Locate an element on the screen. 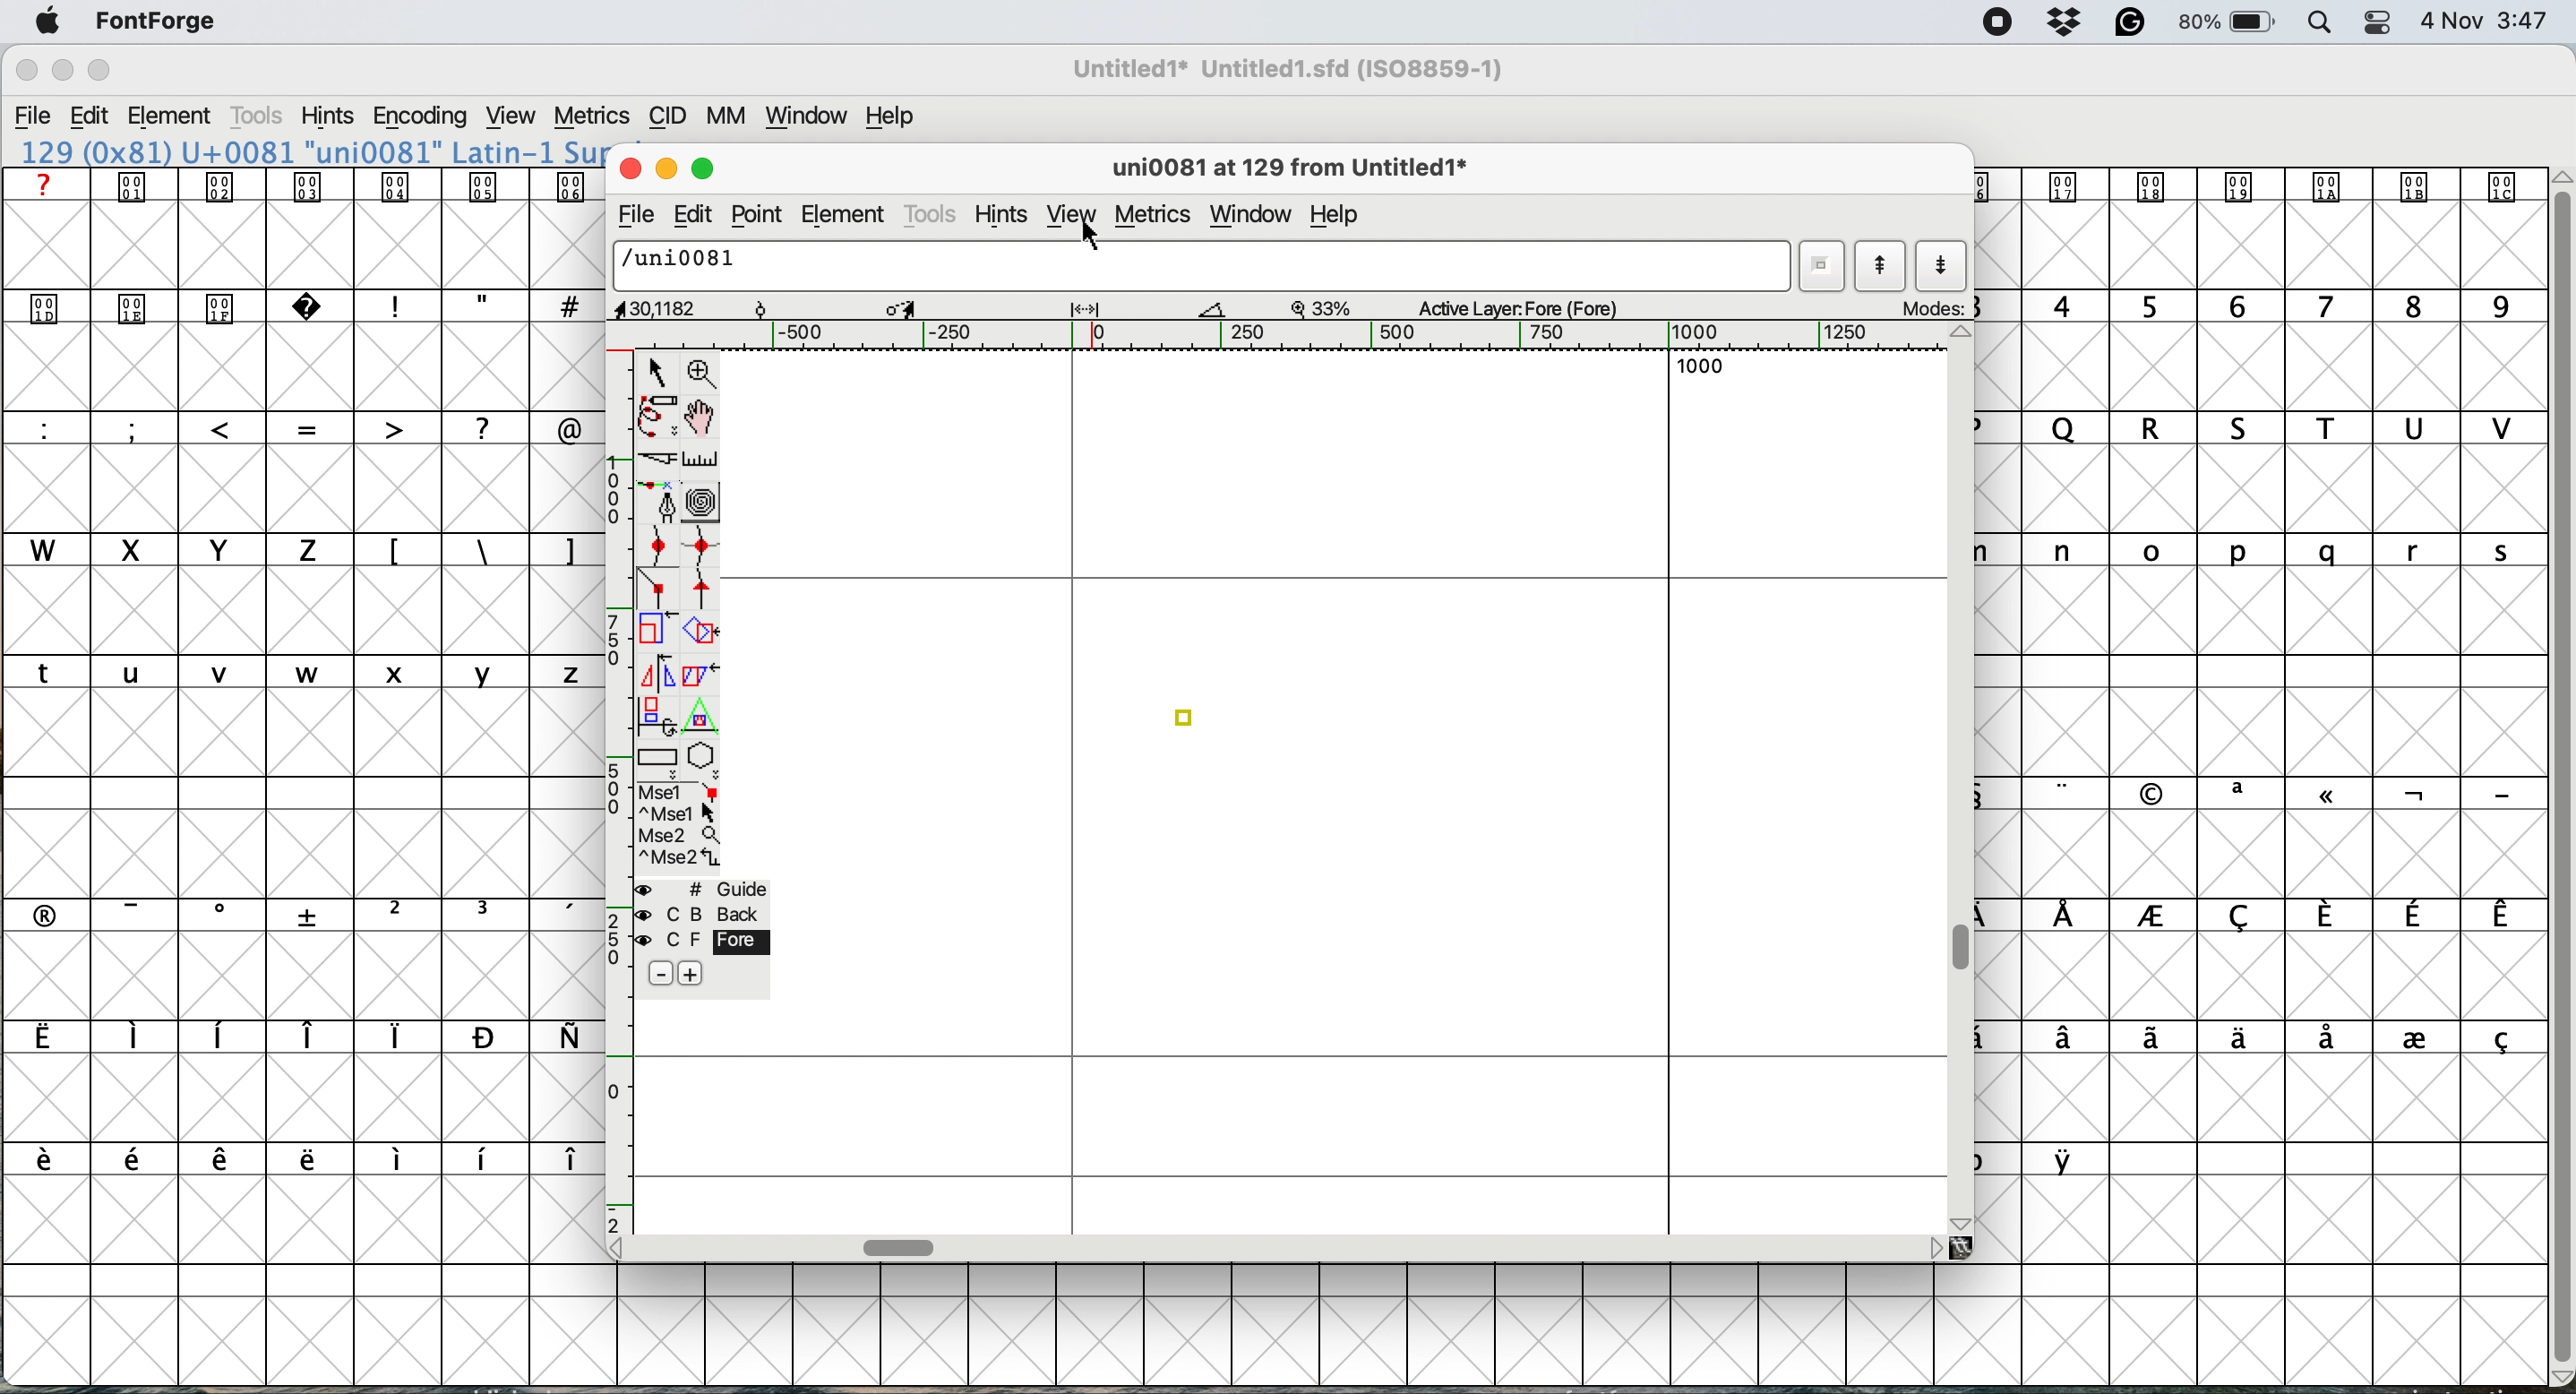 The height and width of the screenshot is (1394, 2576). Close is located at coordinates (27, 71).